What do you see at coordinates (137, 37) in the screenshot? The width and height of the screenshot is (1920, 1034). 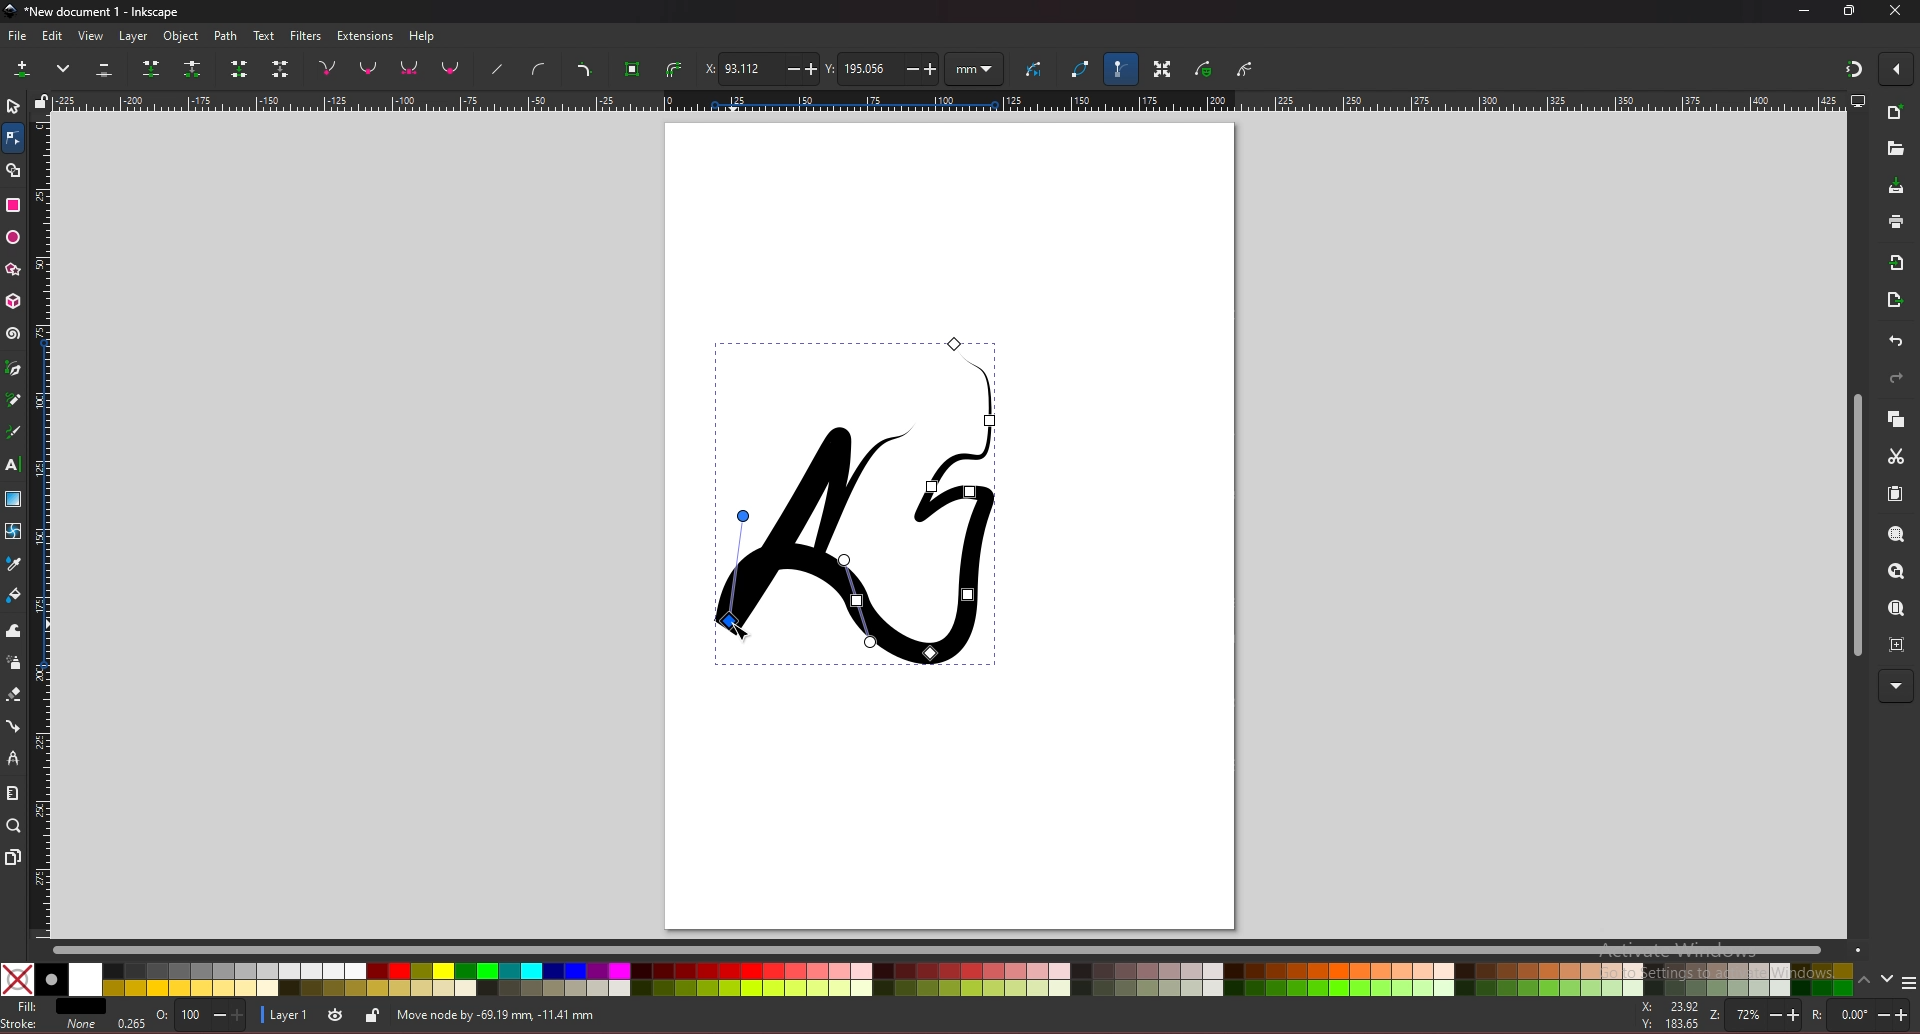 I see `layer` at bounding box center [137, 37].